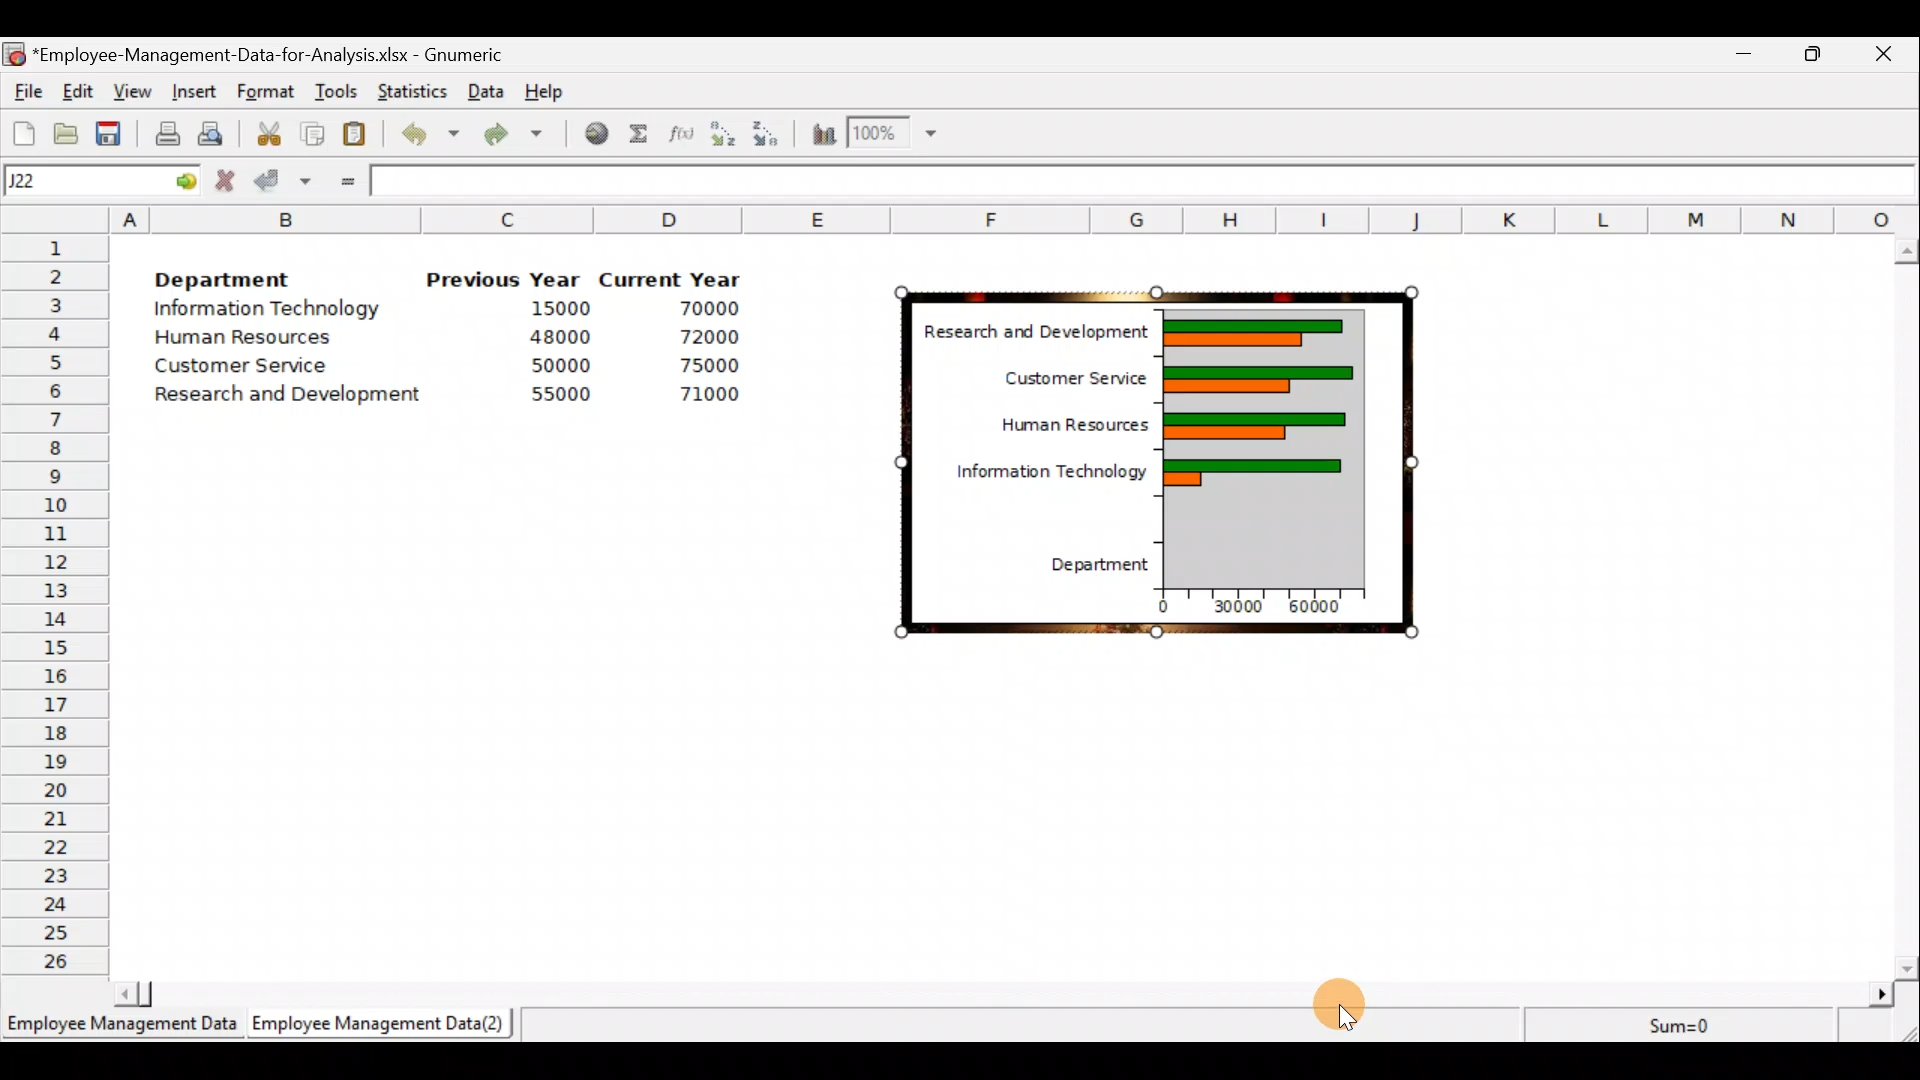 Image resolution: width=1920 pixels, height=1080 pixels. Describe the element at coordinates (1148, 181) in the screenshot. I see `Formula bar` at that location.